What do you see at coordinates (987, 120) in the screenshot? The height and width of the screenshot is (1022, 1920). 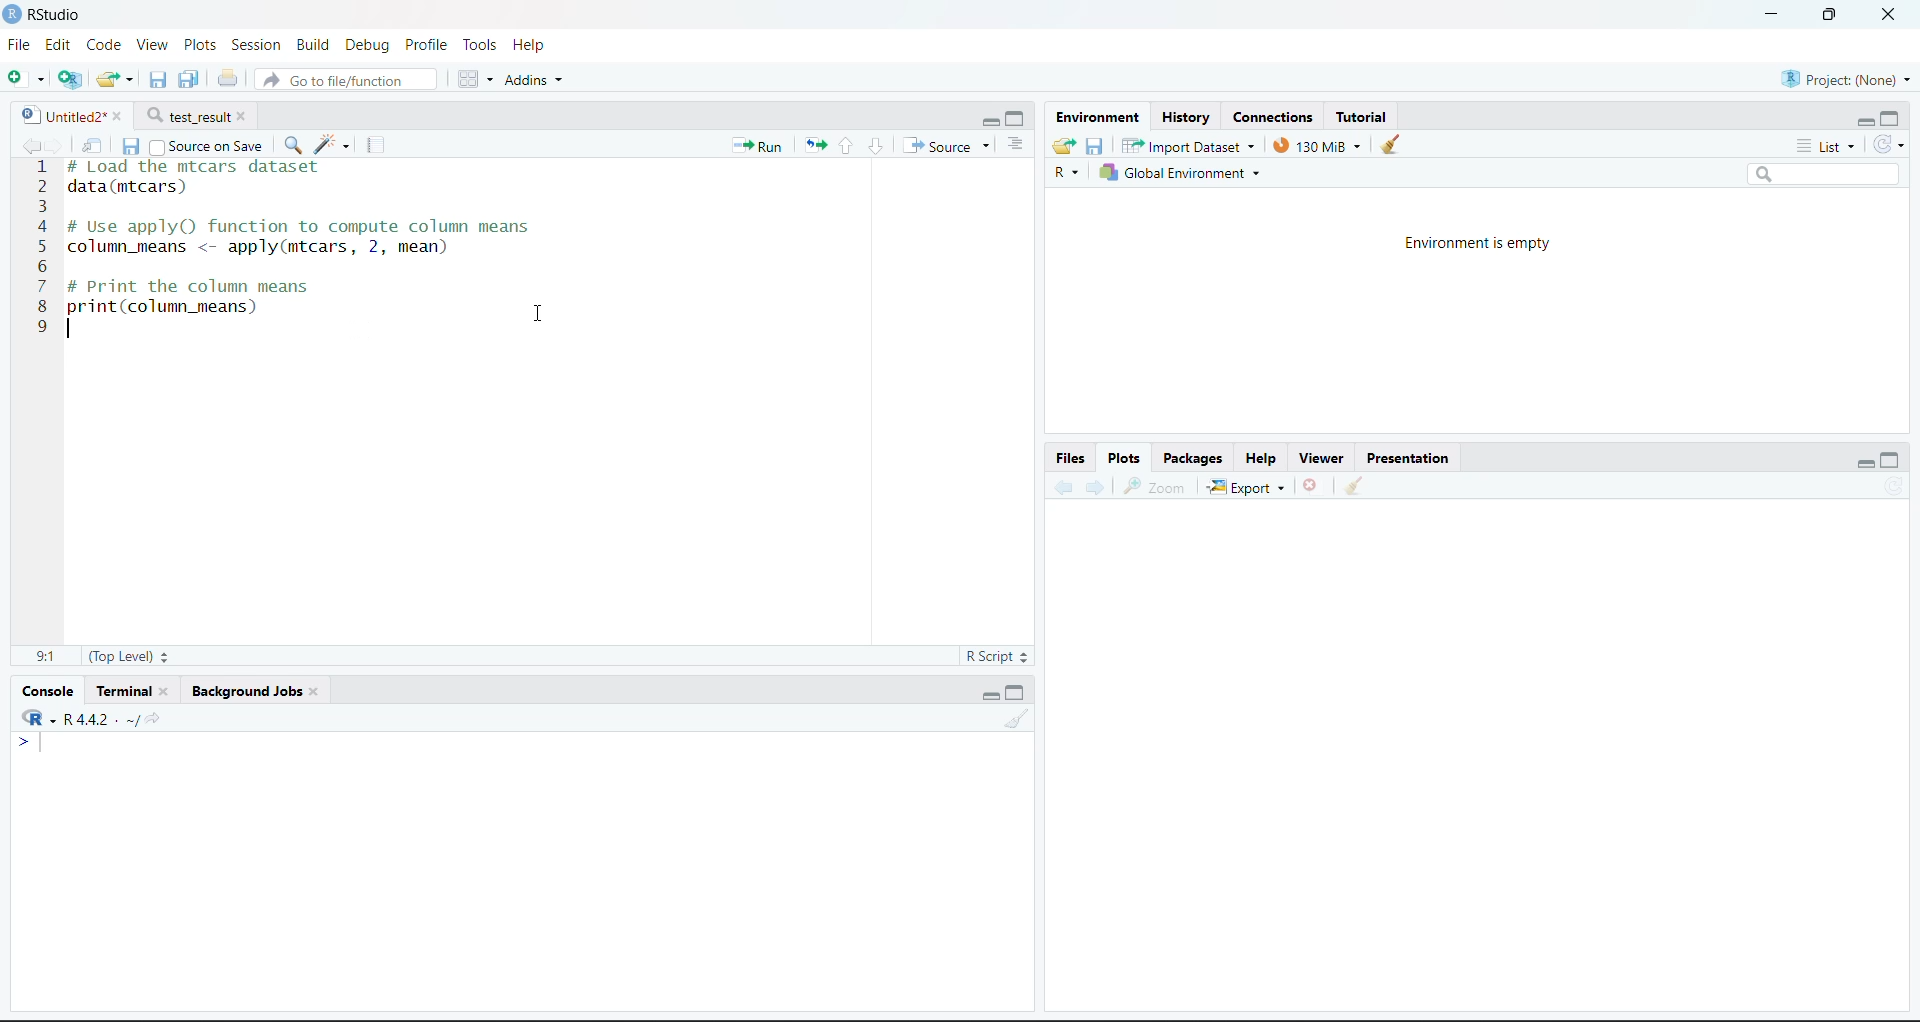 I see `Minimize` at bounding box center [987, 120].